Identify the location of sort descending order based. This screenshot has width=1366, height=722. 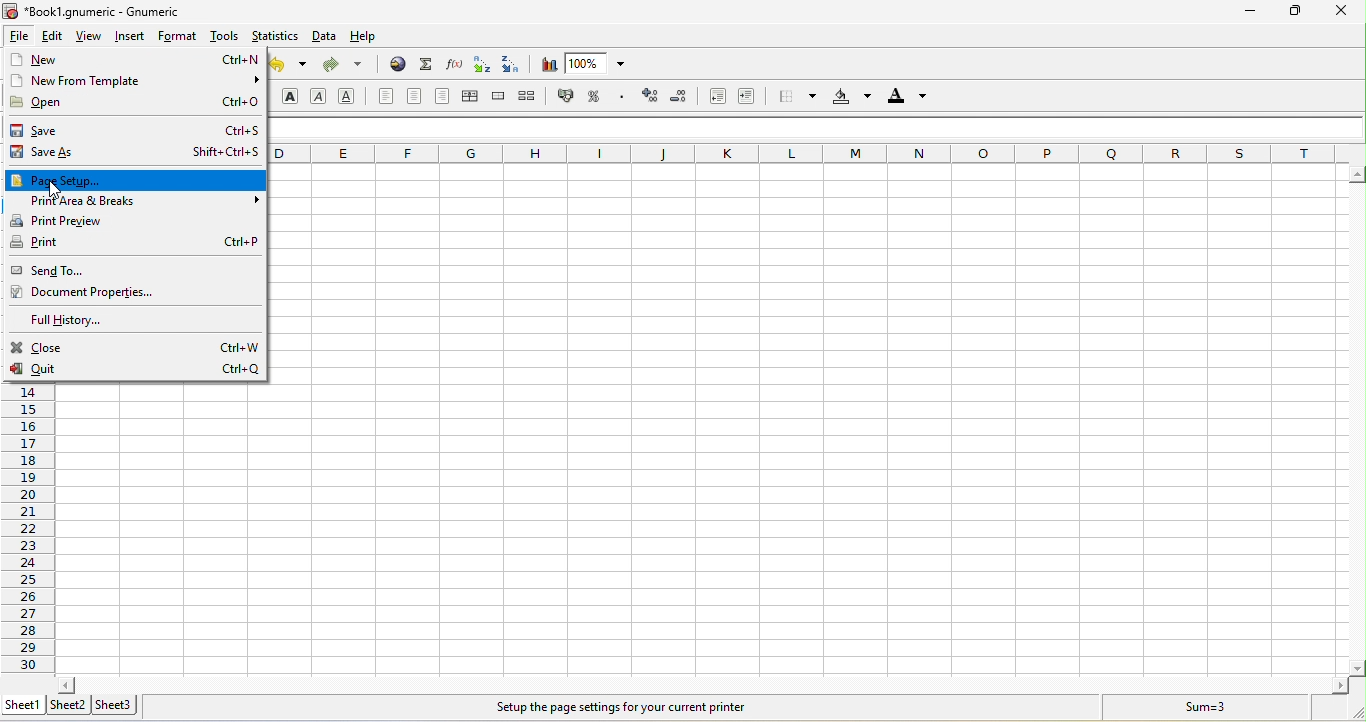
(514, 64).